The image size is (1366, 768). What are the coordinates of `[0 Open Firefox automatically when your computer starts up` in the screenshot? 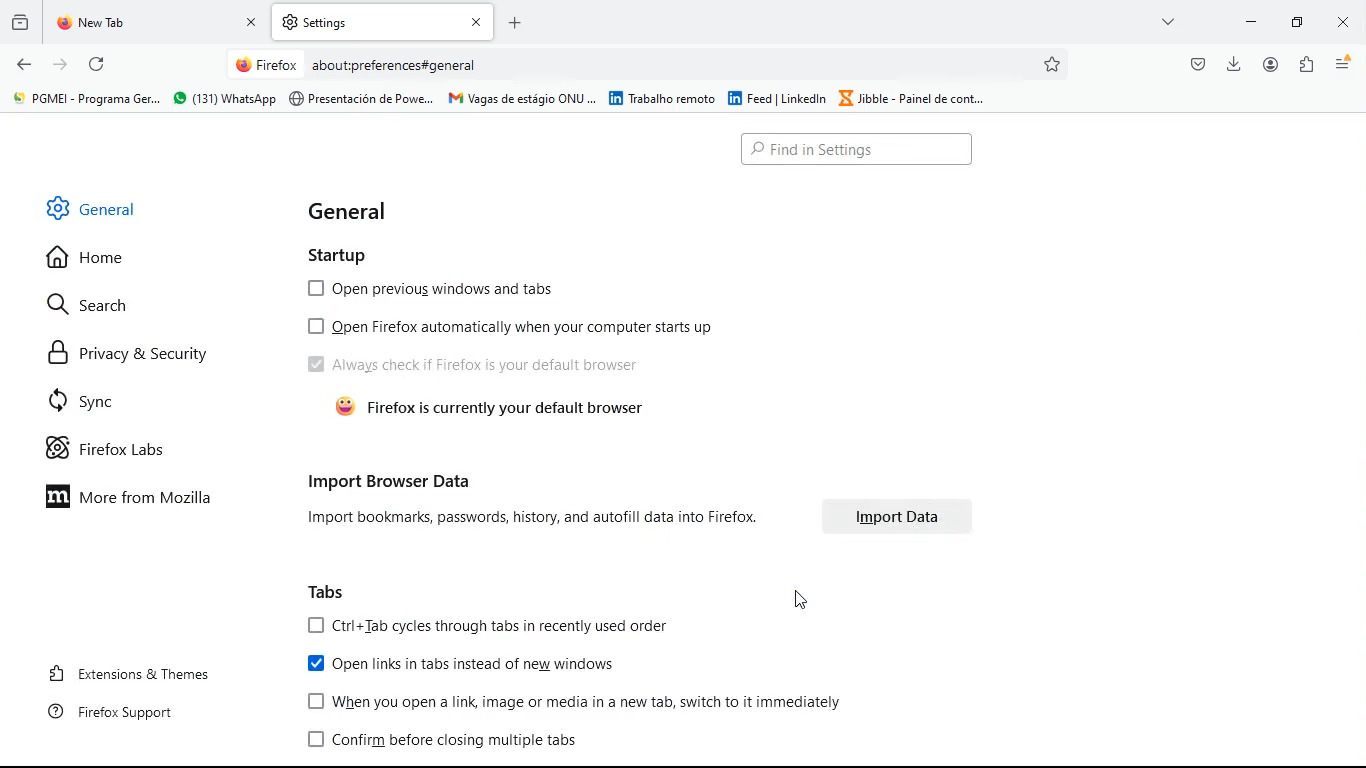 It's located at (524, 326).